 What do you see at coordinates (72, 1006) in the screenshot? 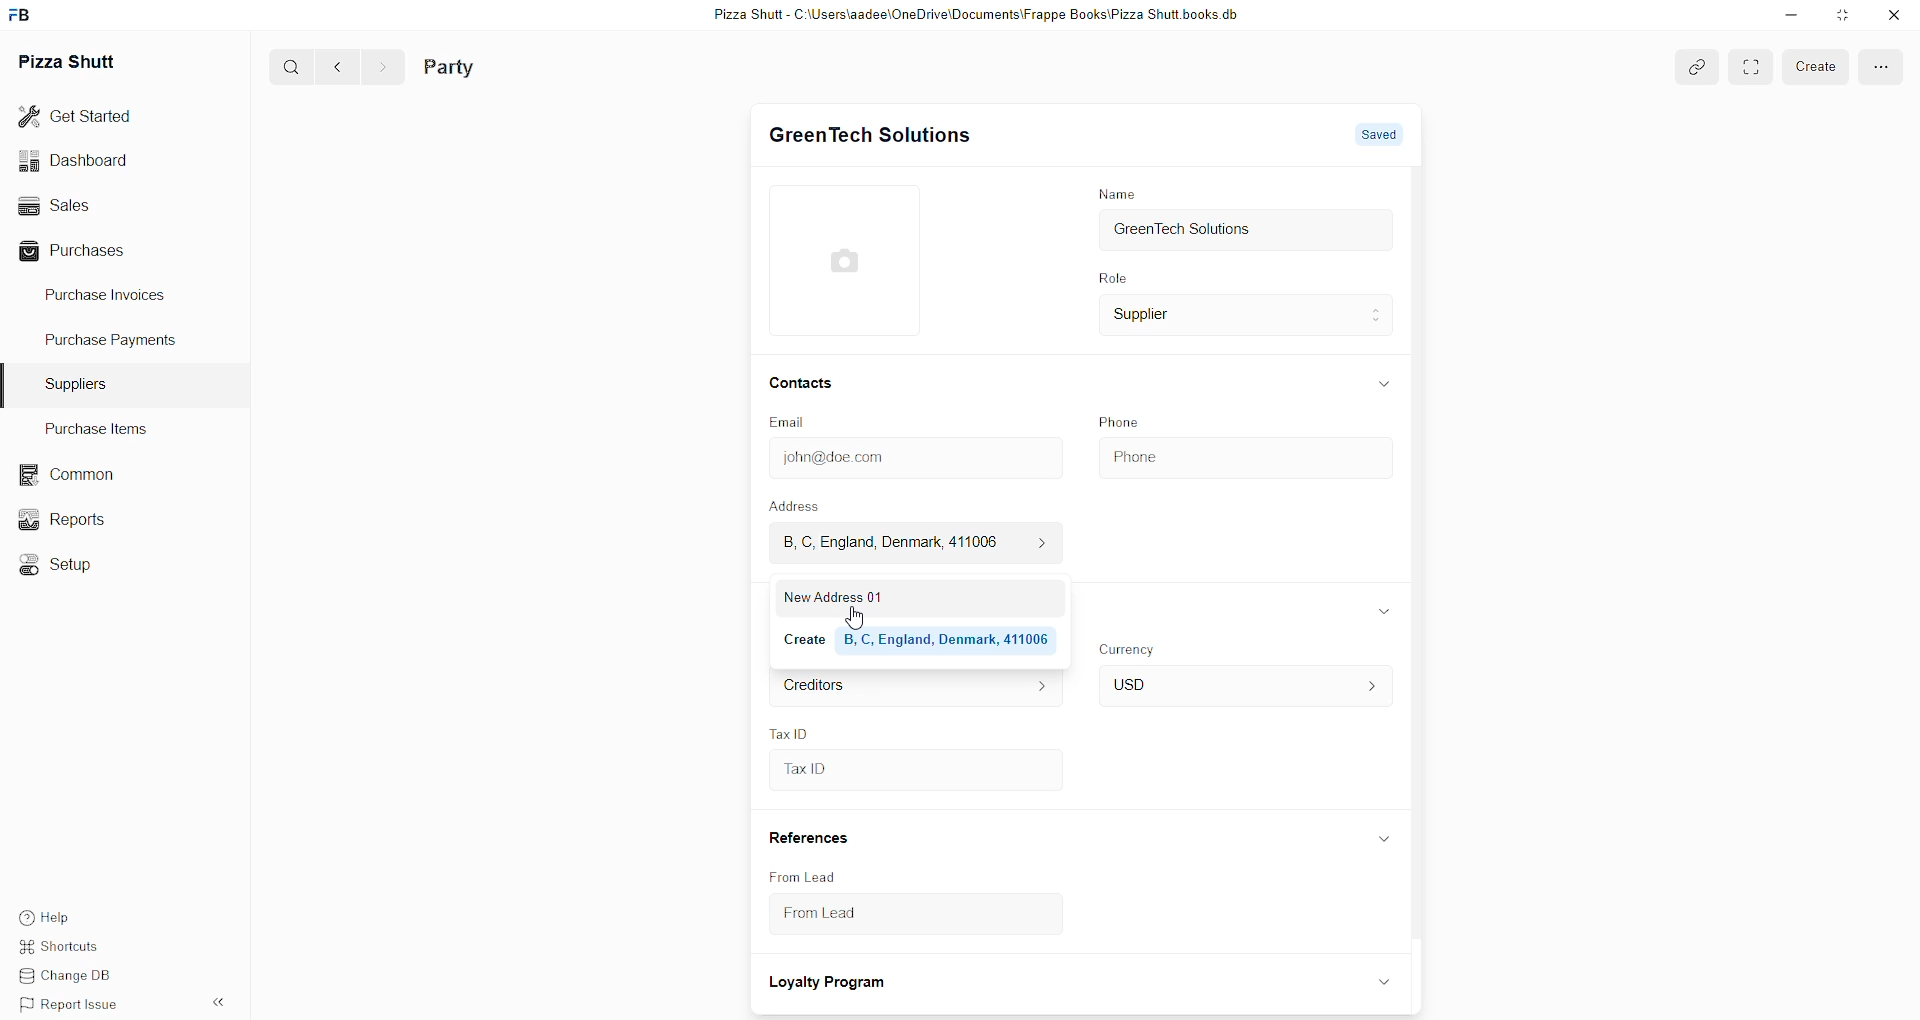
I see `J Report Issue` at bounding box center [72, 1006].